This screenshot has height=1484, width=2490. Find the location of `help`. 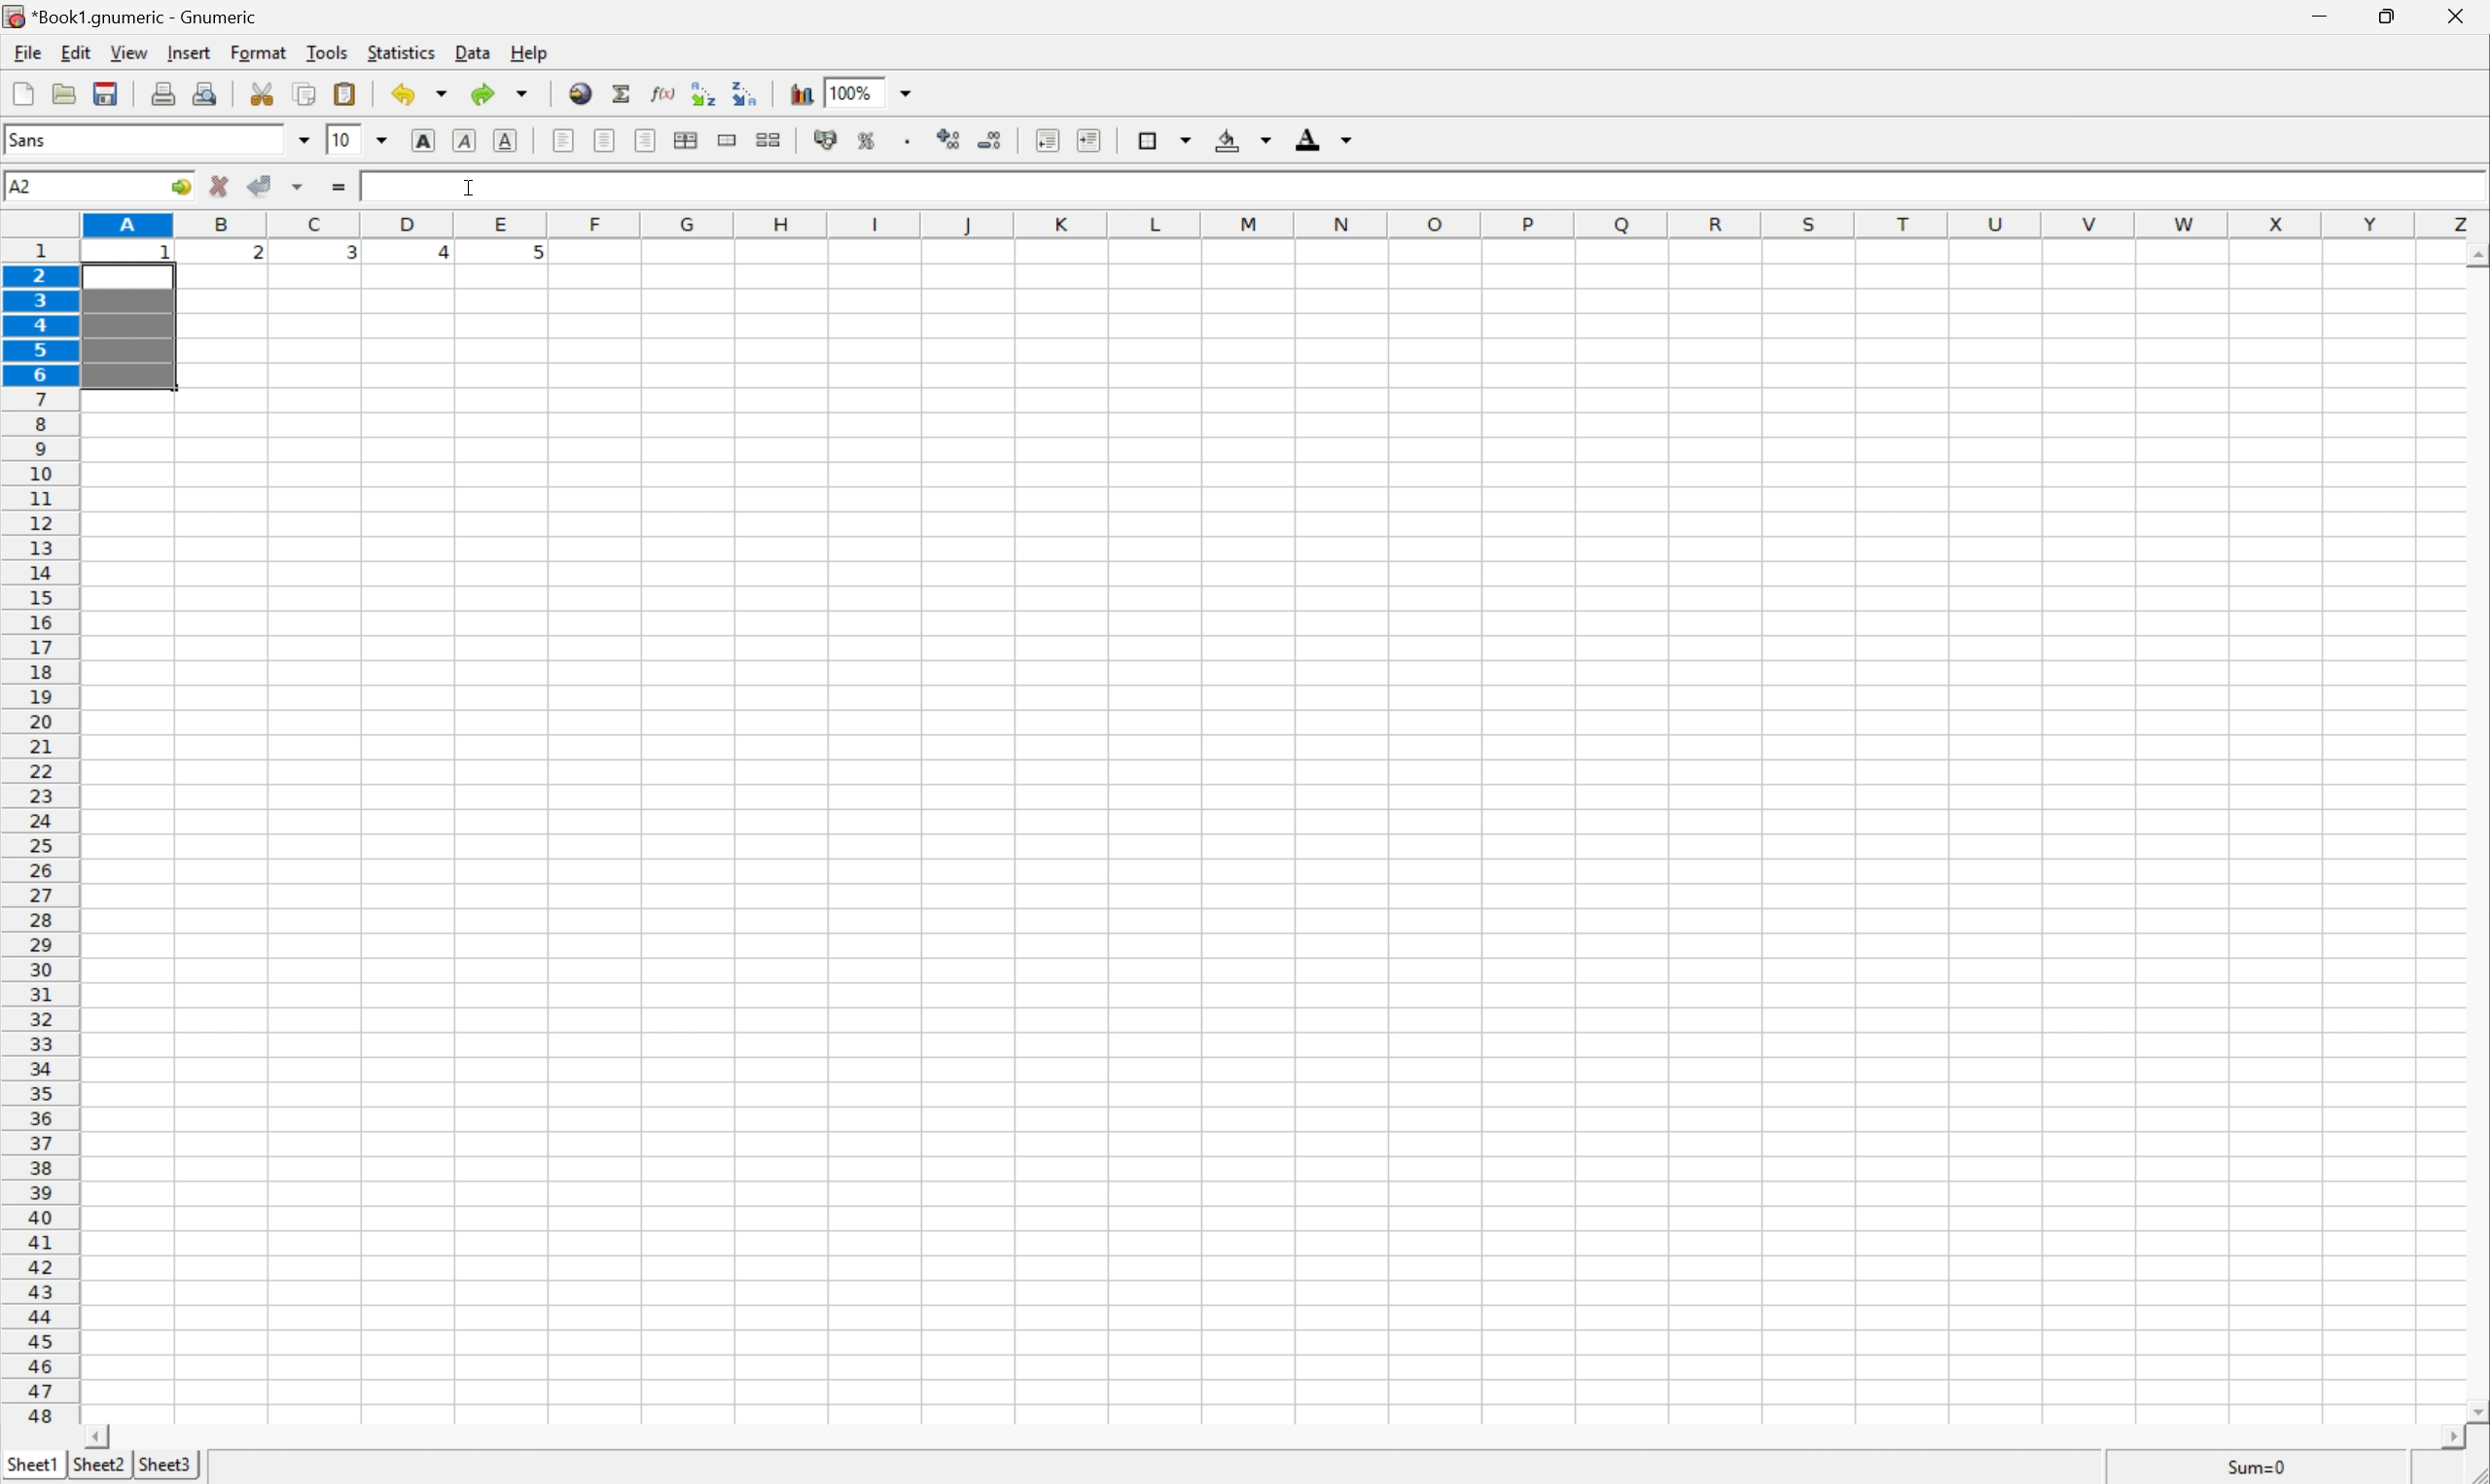

help is located at coordinates (525, 51).